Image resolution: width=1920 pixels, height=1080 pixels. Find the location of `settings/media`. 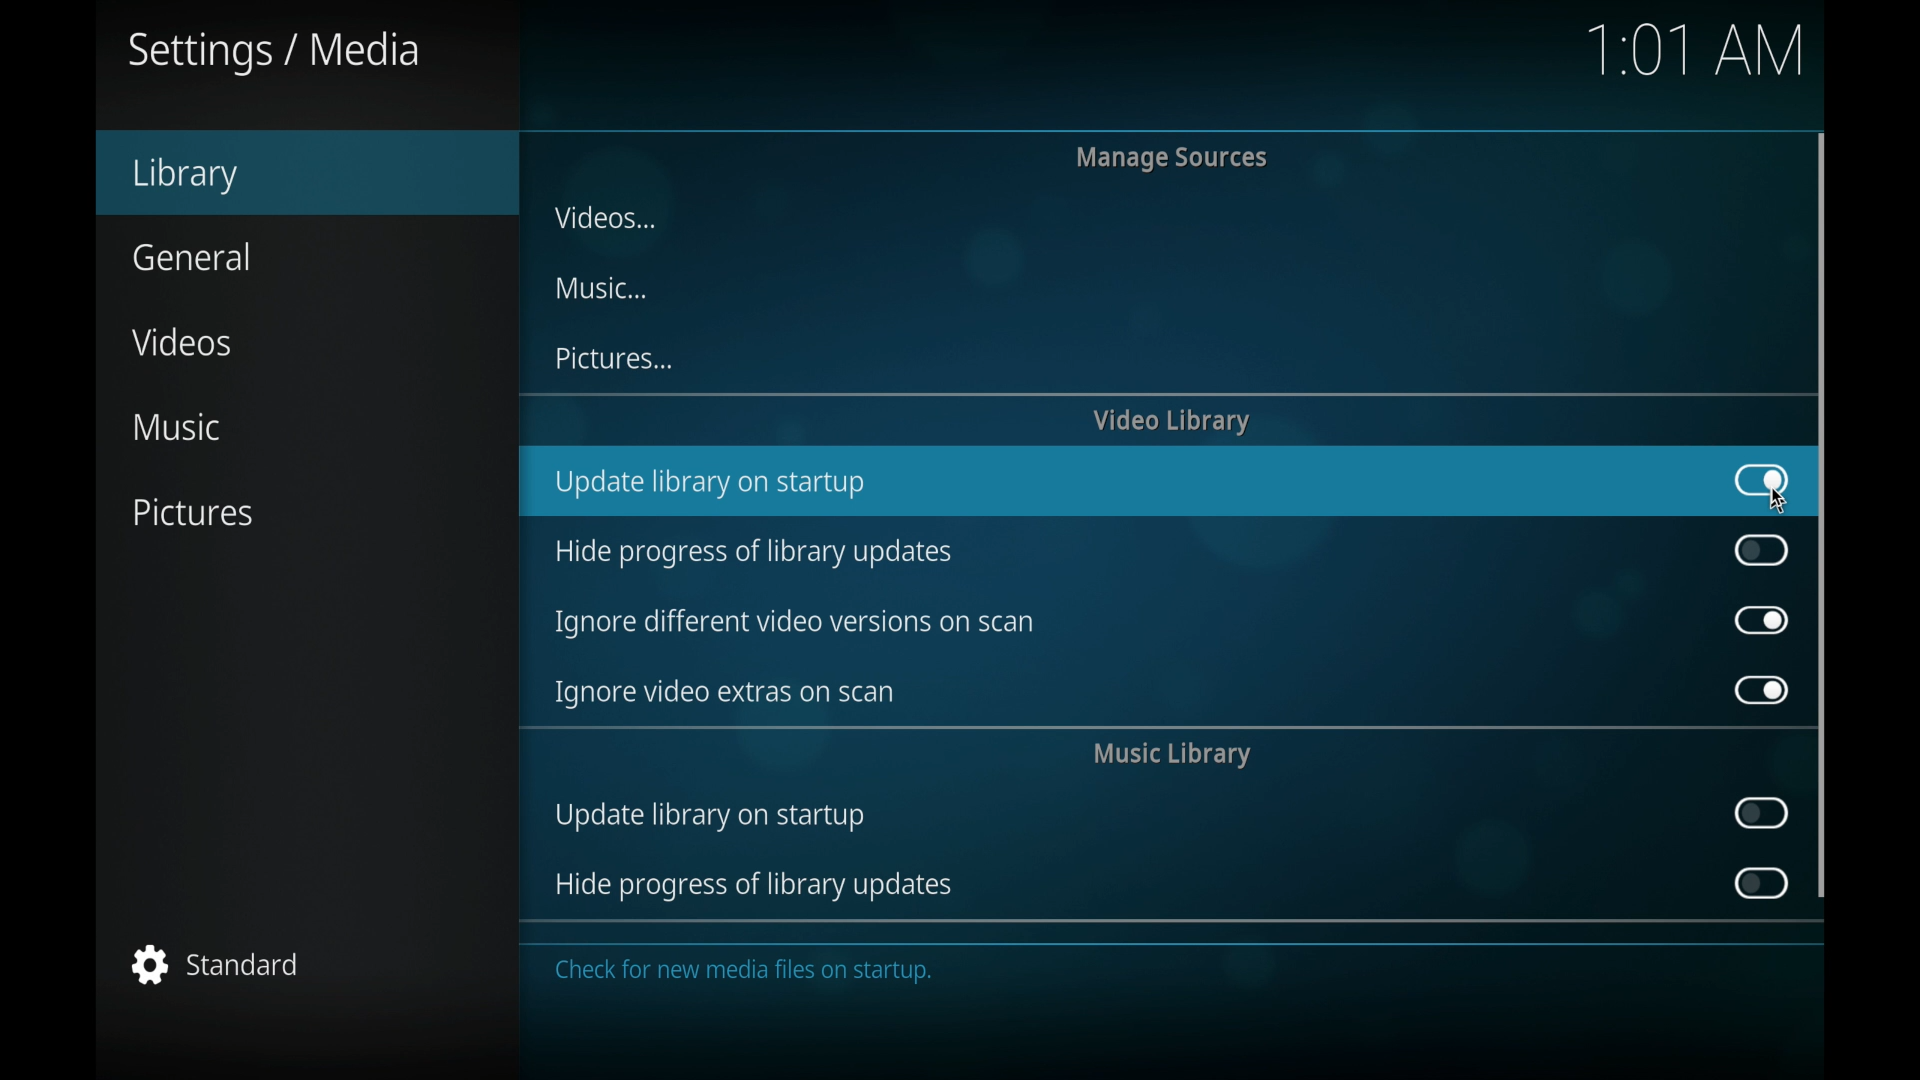

settings/media is located at coordinates (274, 52).